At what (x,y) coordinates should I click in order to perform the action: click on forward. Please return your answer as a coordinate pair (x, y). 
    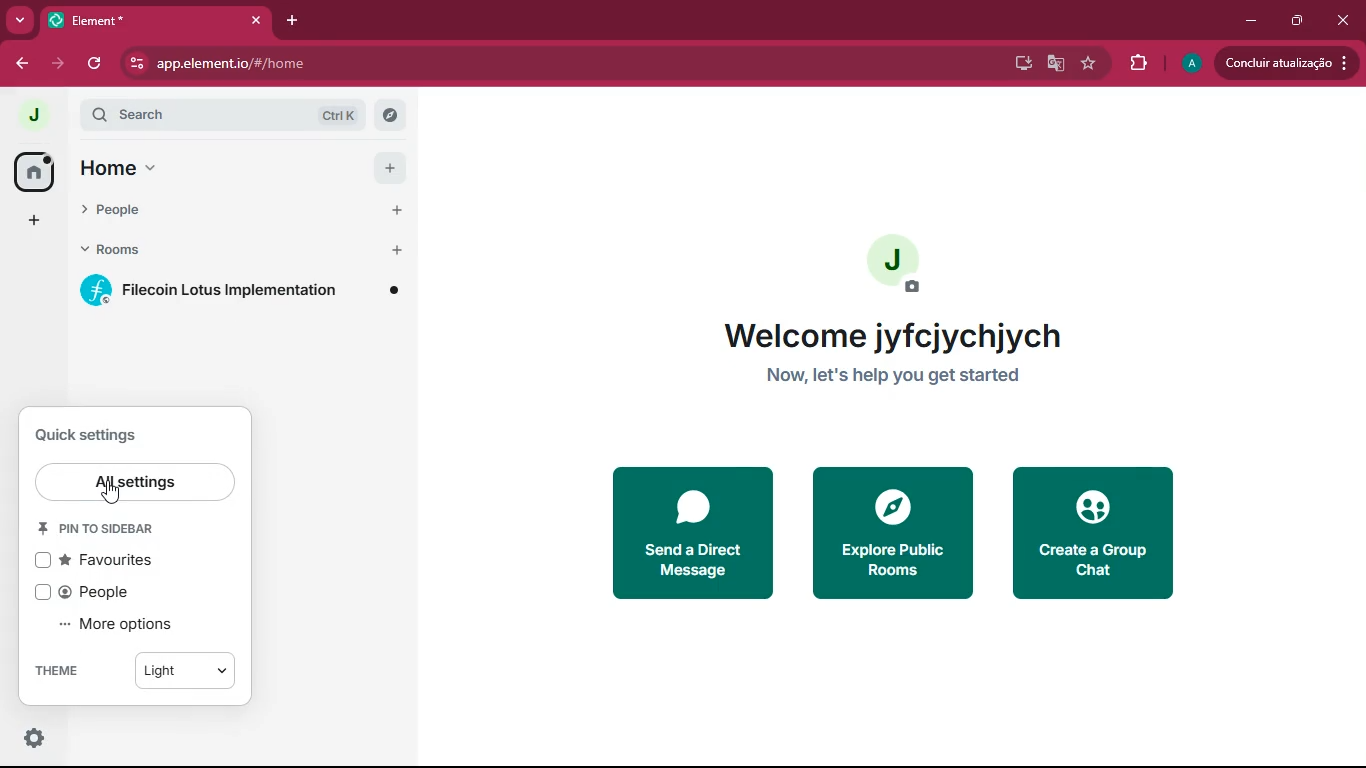
    Looking at the image, I should click on (61, 64).